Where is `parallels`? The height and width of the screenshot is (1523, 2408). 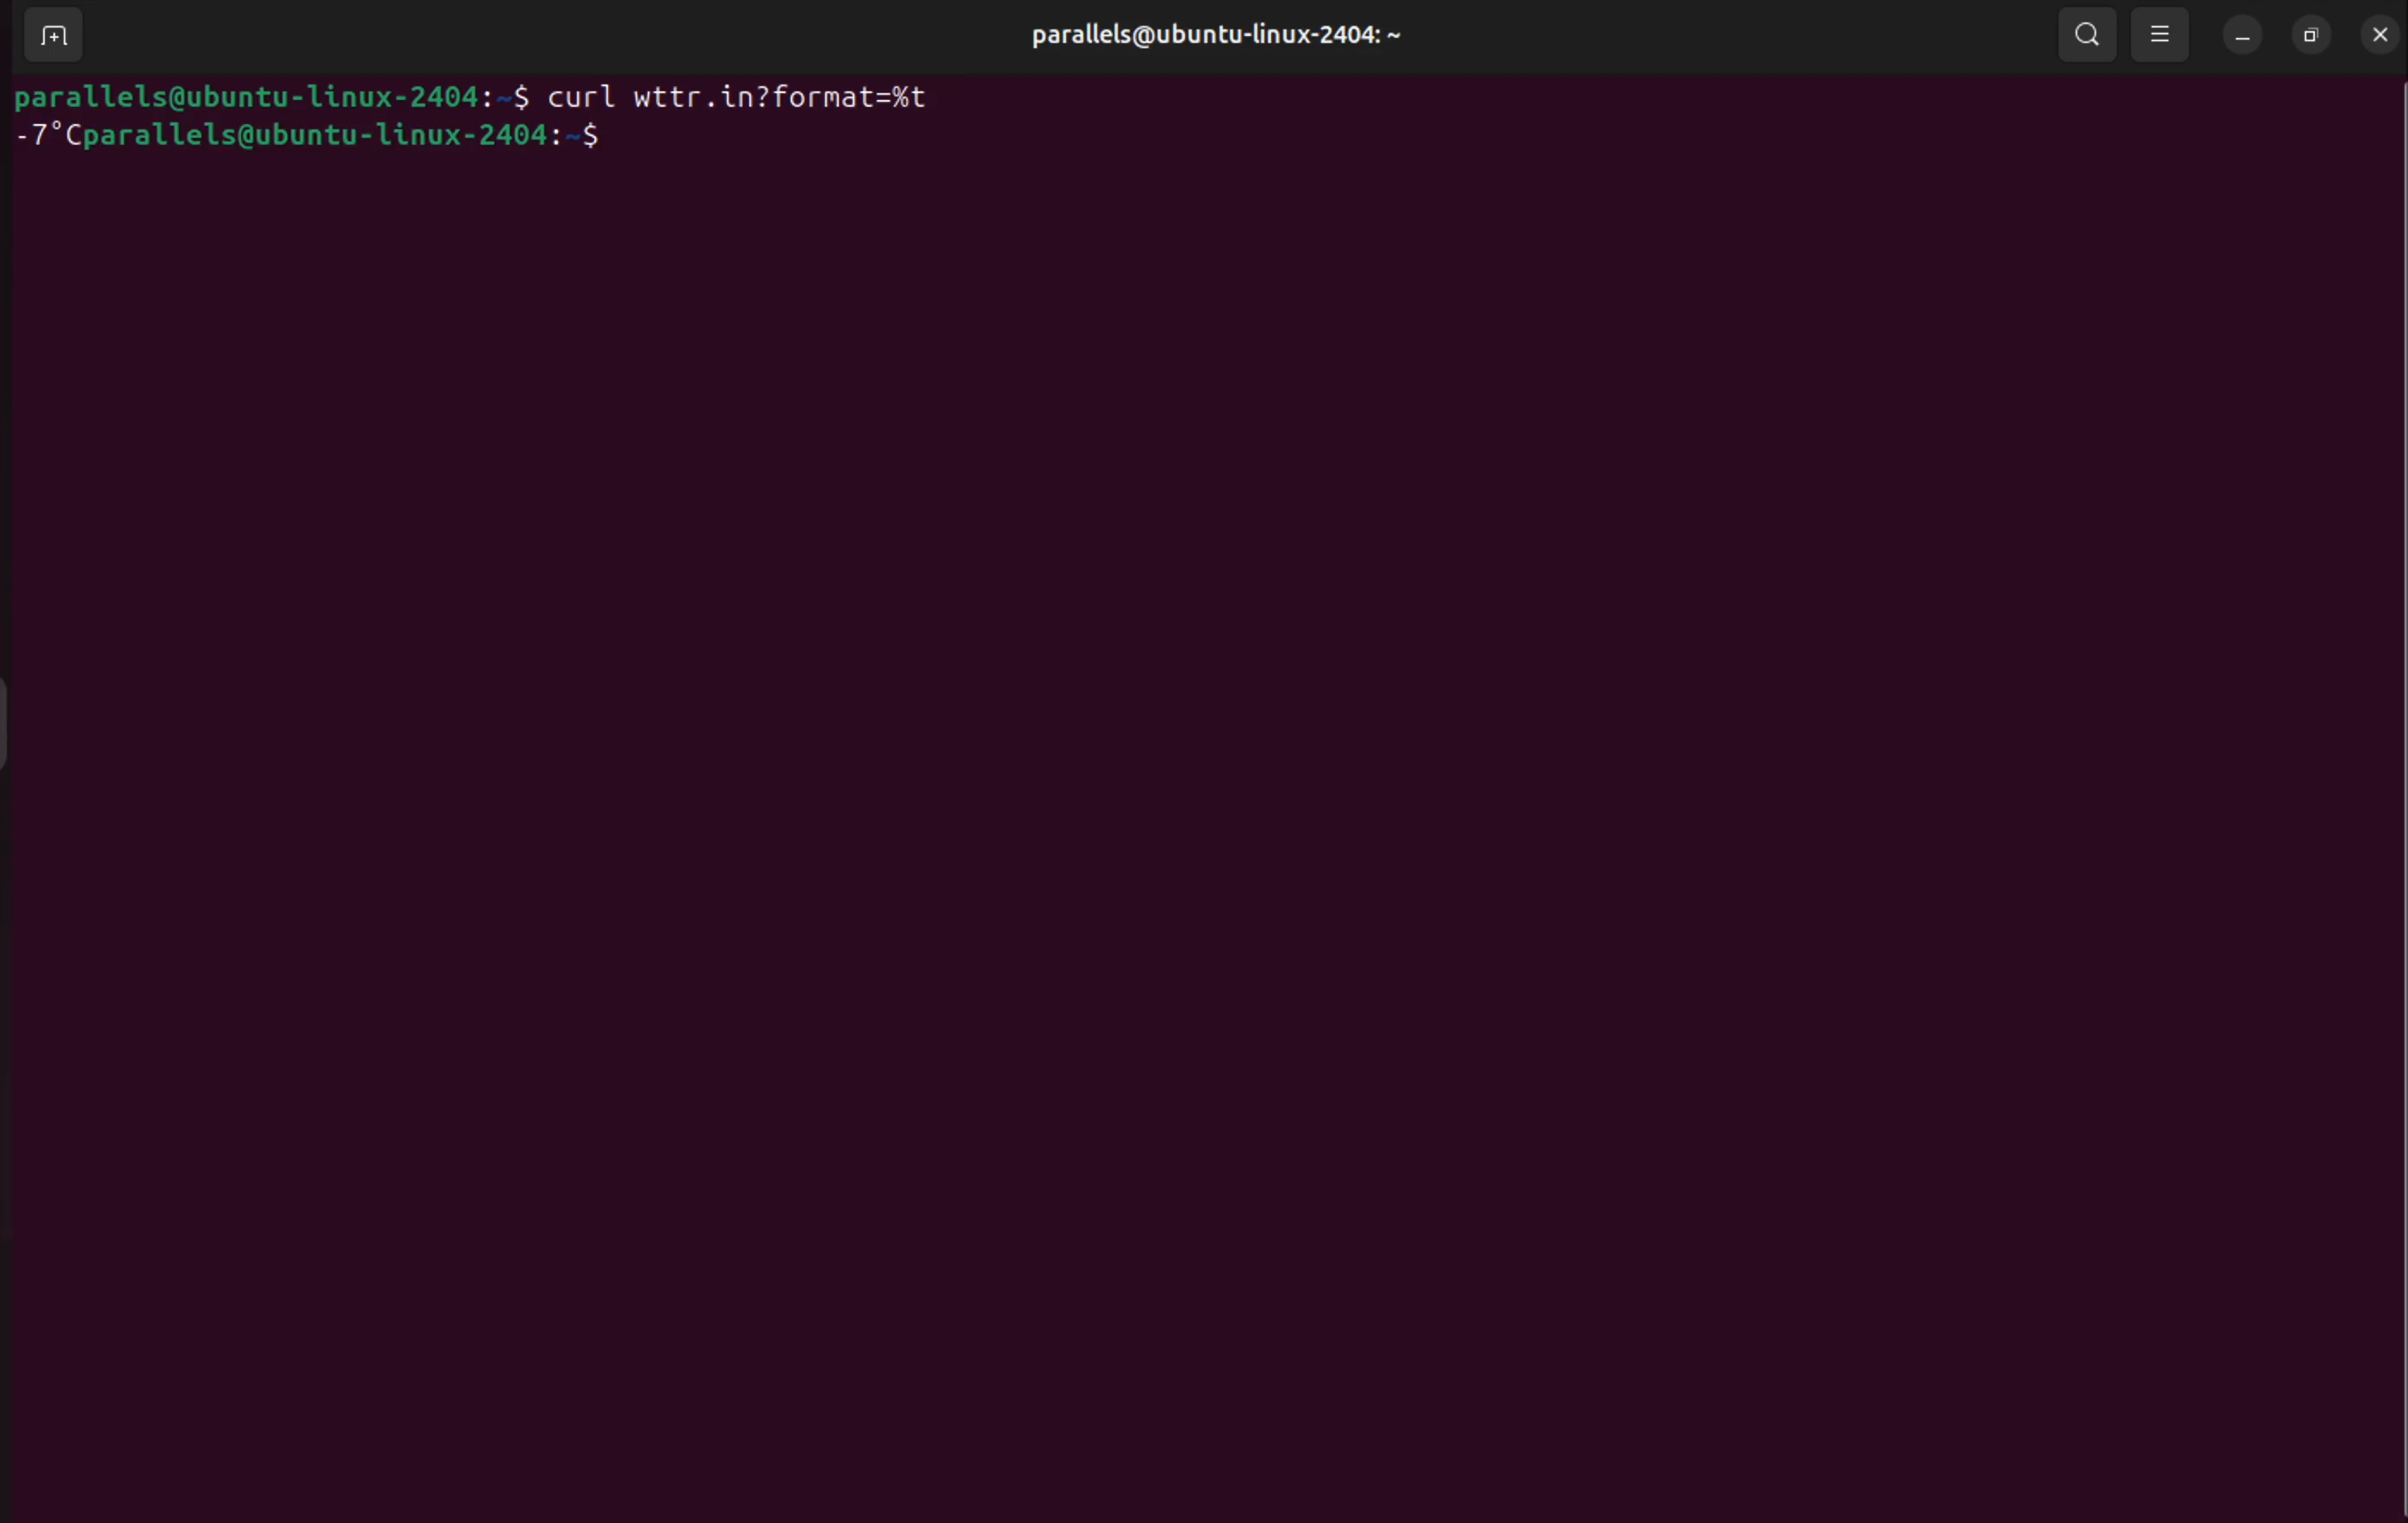
parallels is located at coordinates (1224, 36).